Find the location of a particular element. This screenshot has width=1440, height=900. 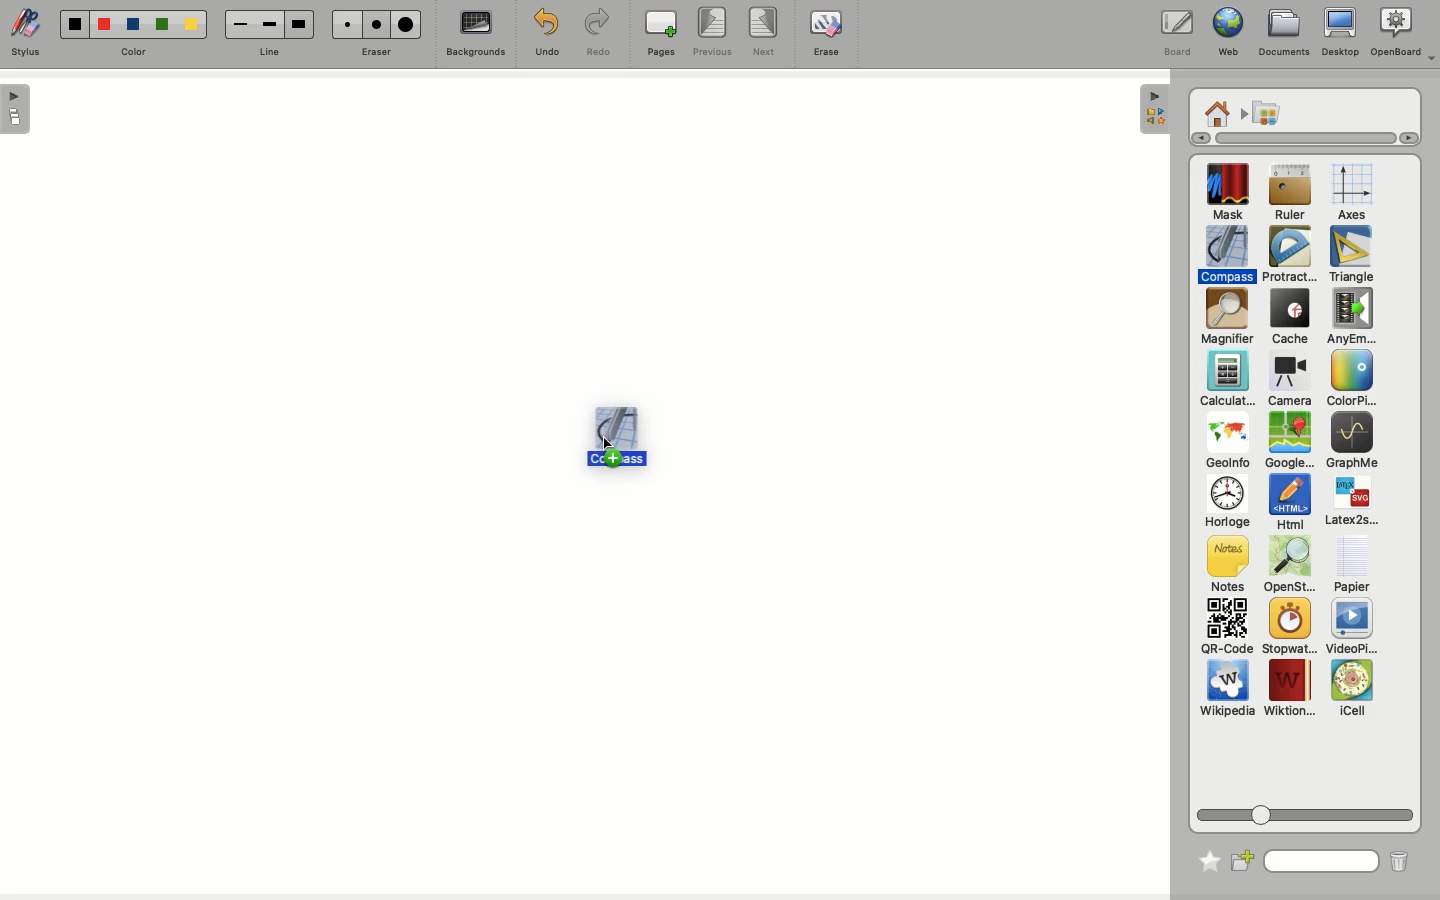

show sidebar is located at coordinates (17, 109).